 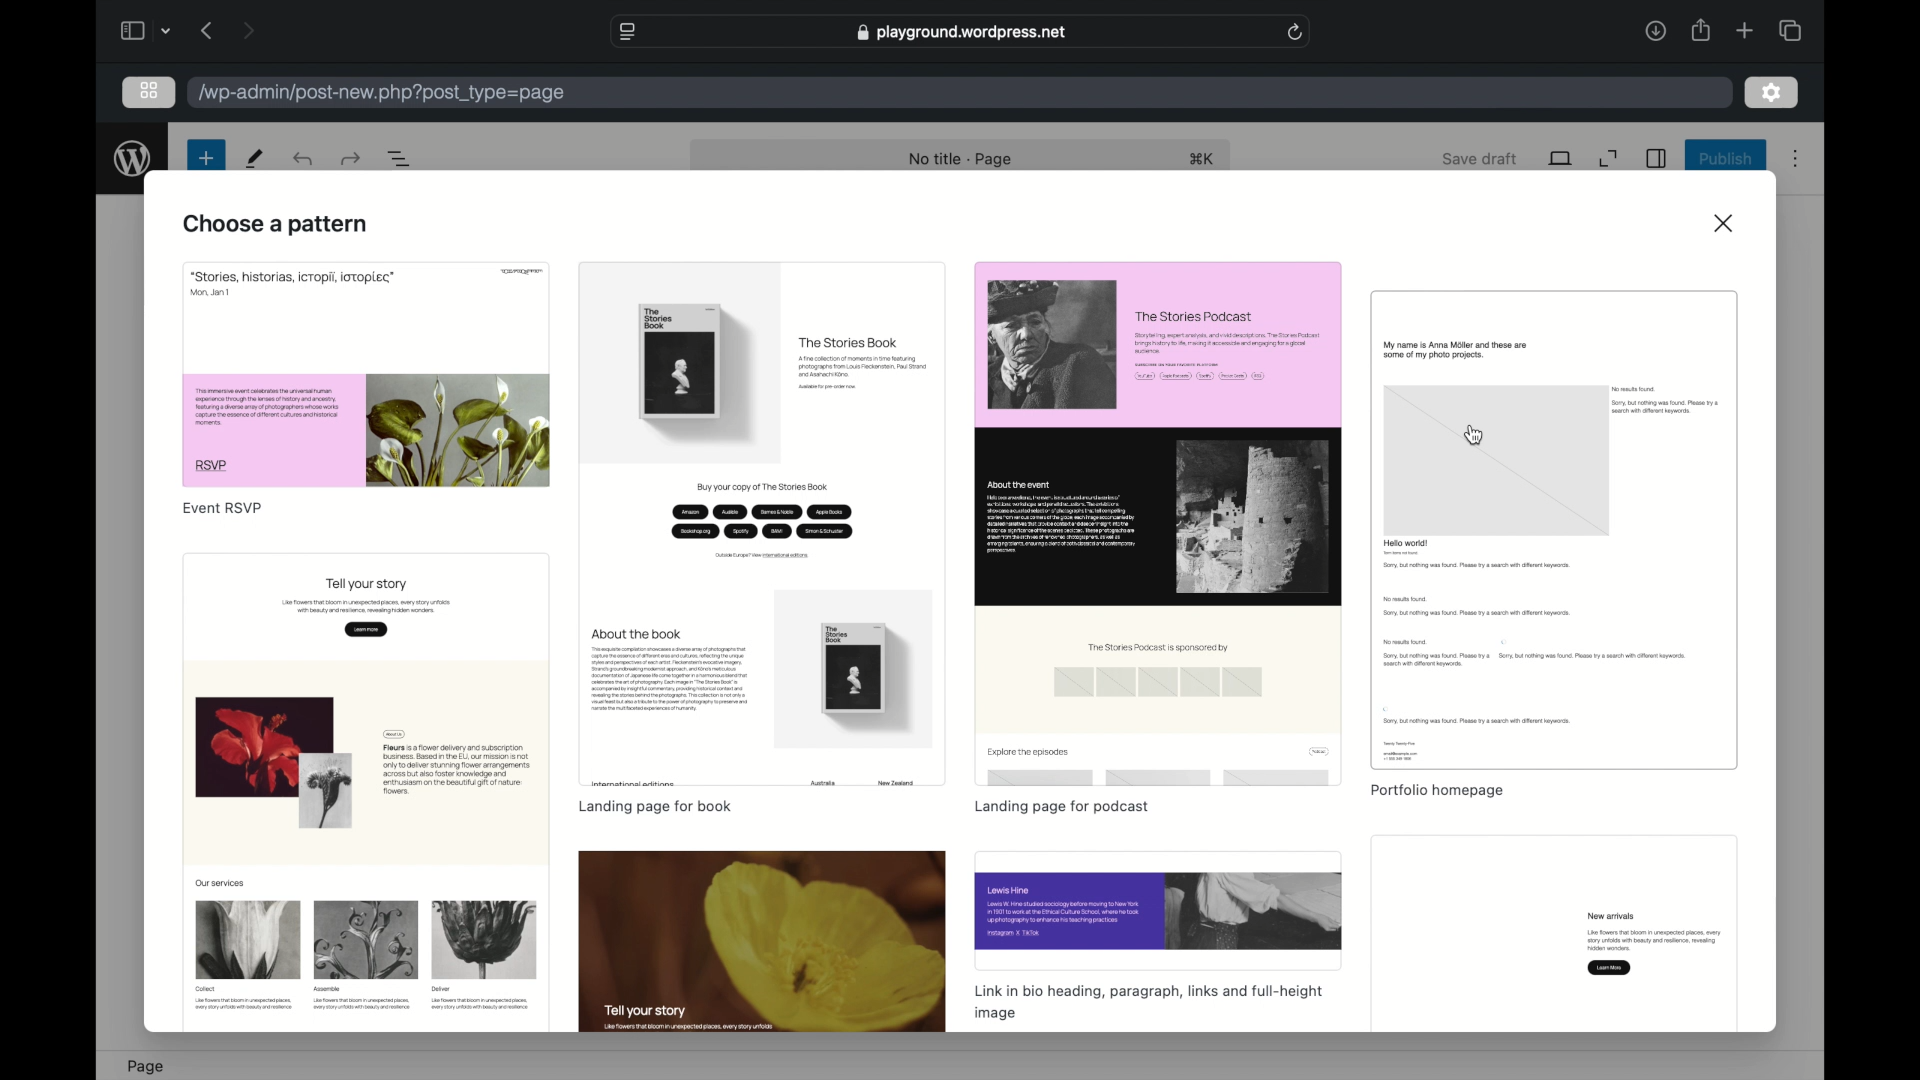 What do you see at coordinates (1609, 158) in the screenshot?
I see `expand` at bounding box center [1609, 158].